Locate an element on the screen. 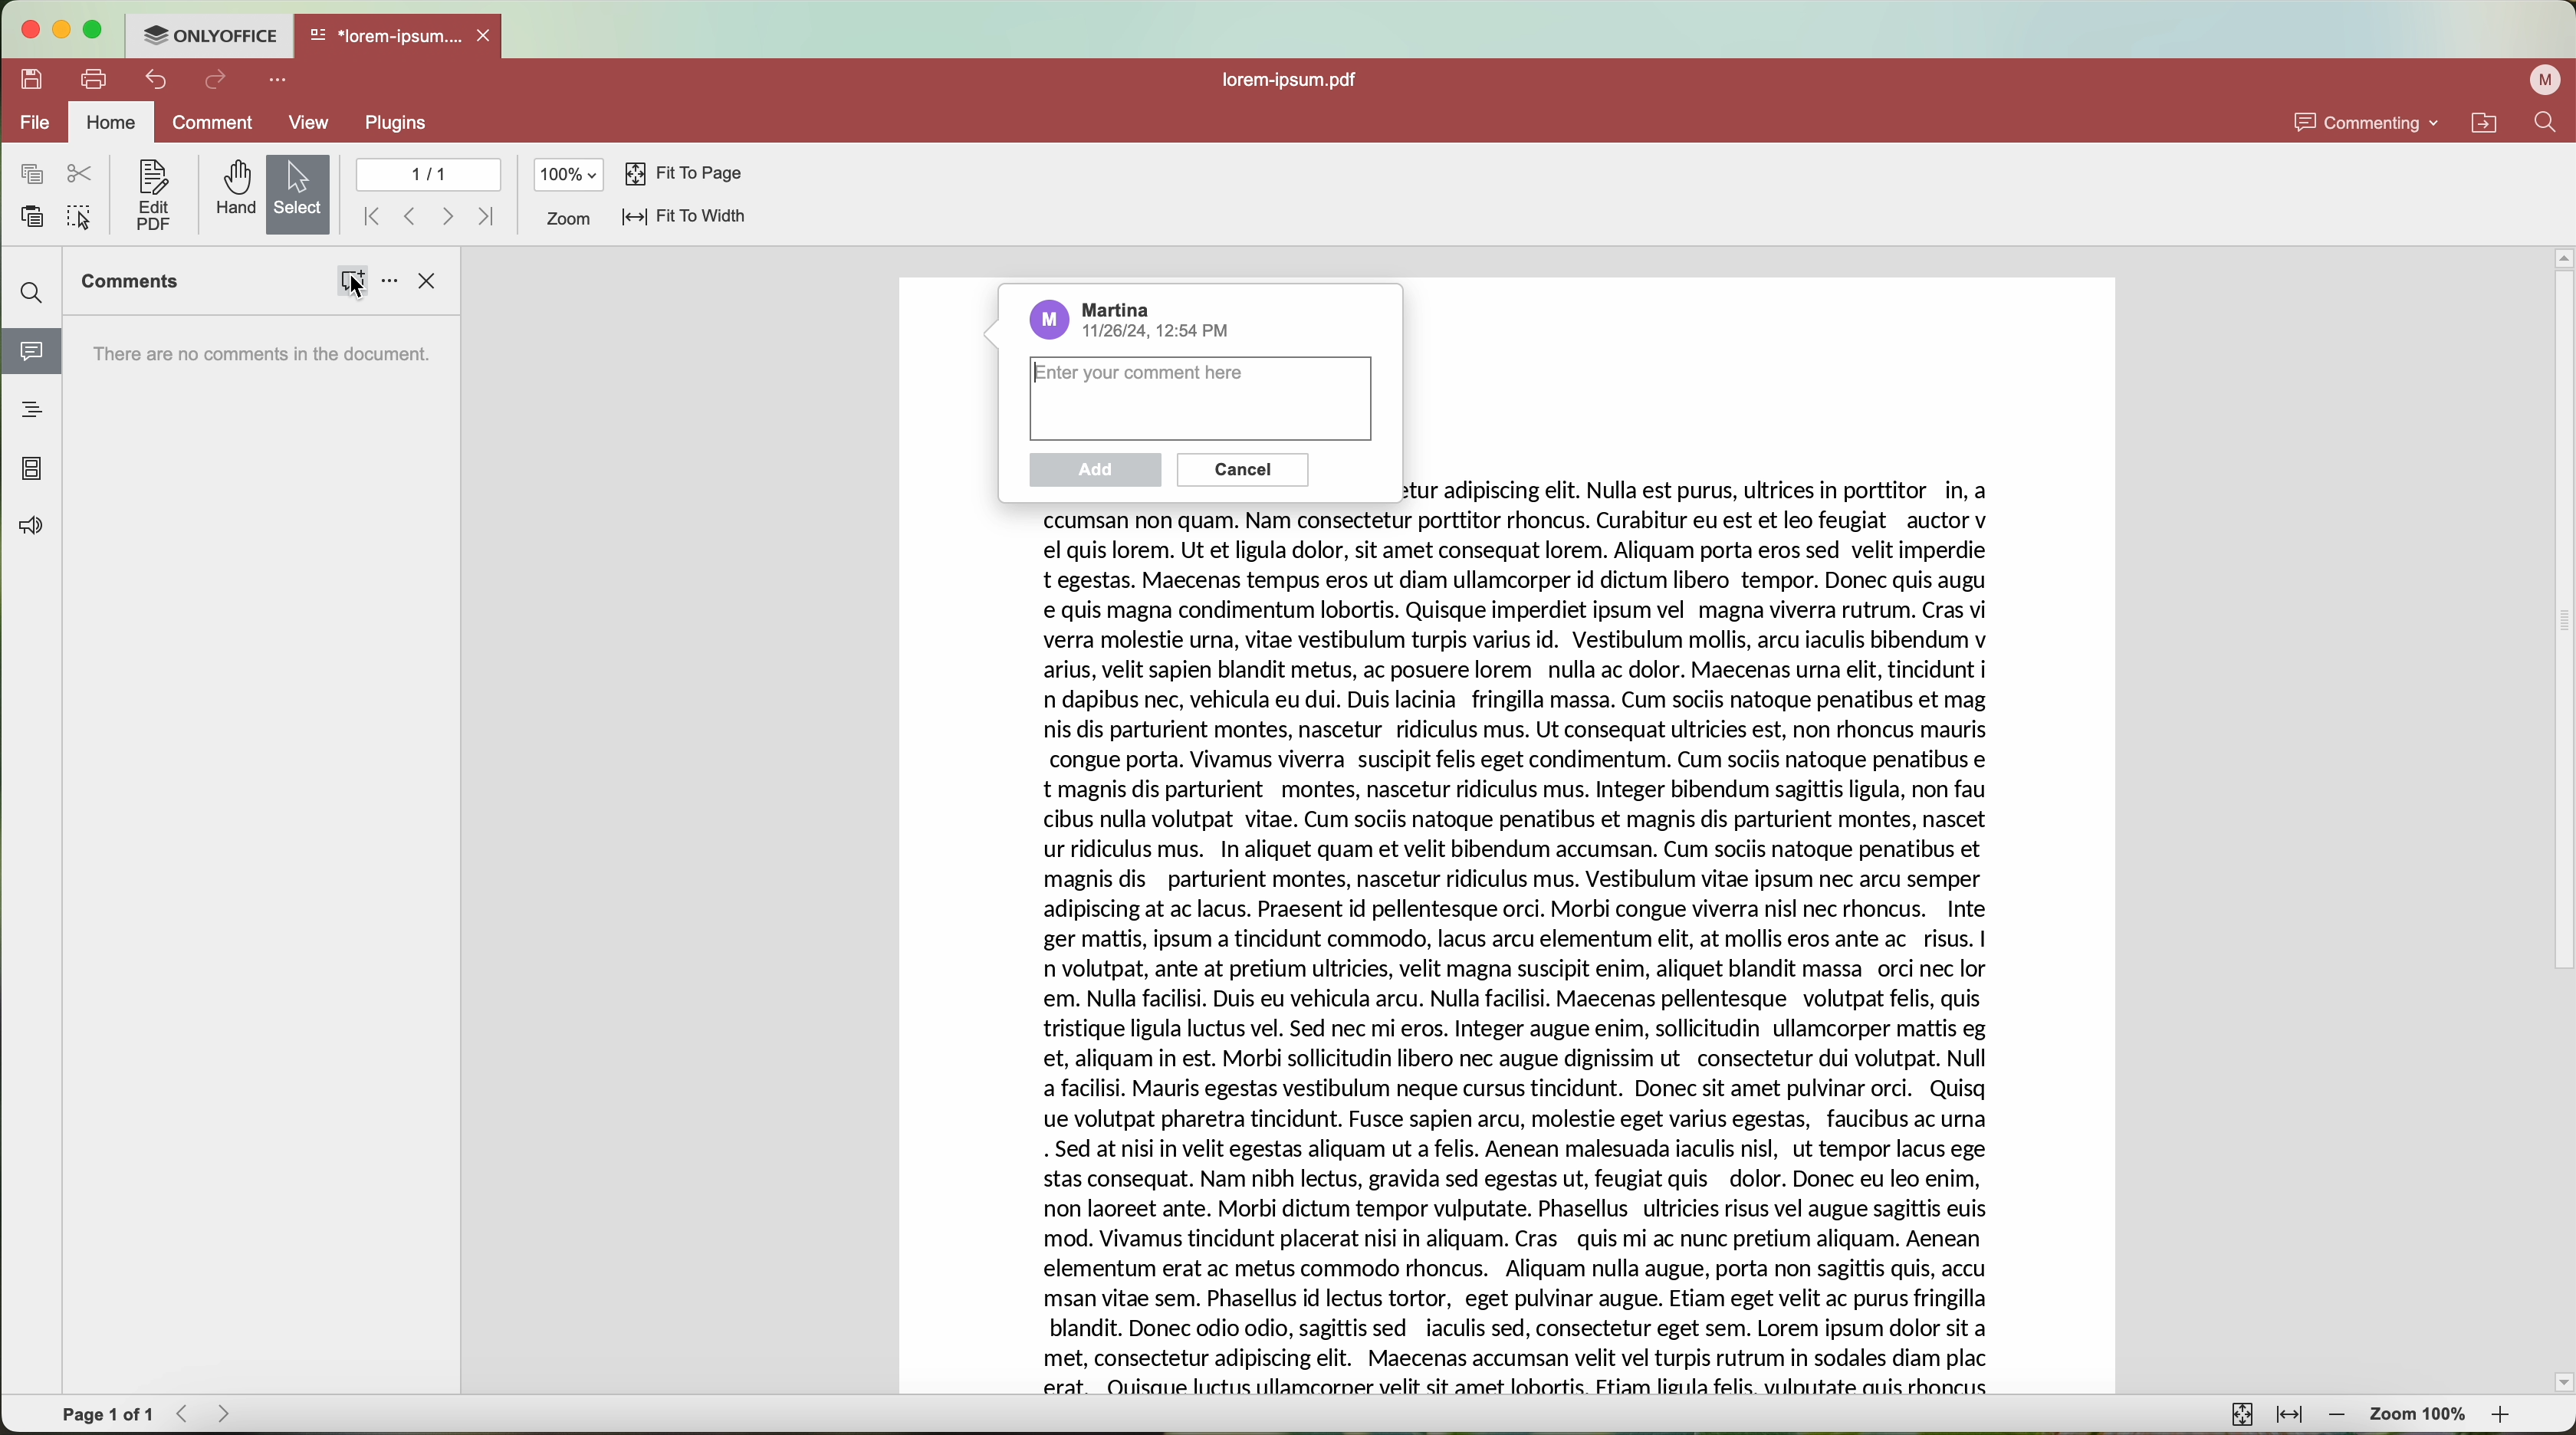  profile is located at coordinates (2542, 82).